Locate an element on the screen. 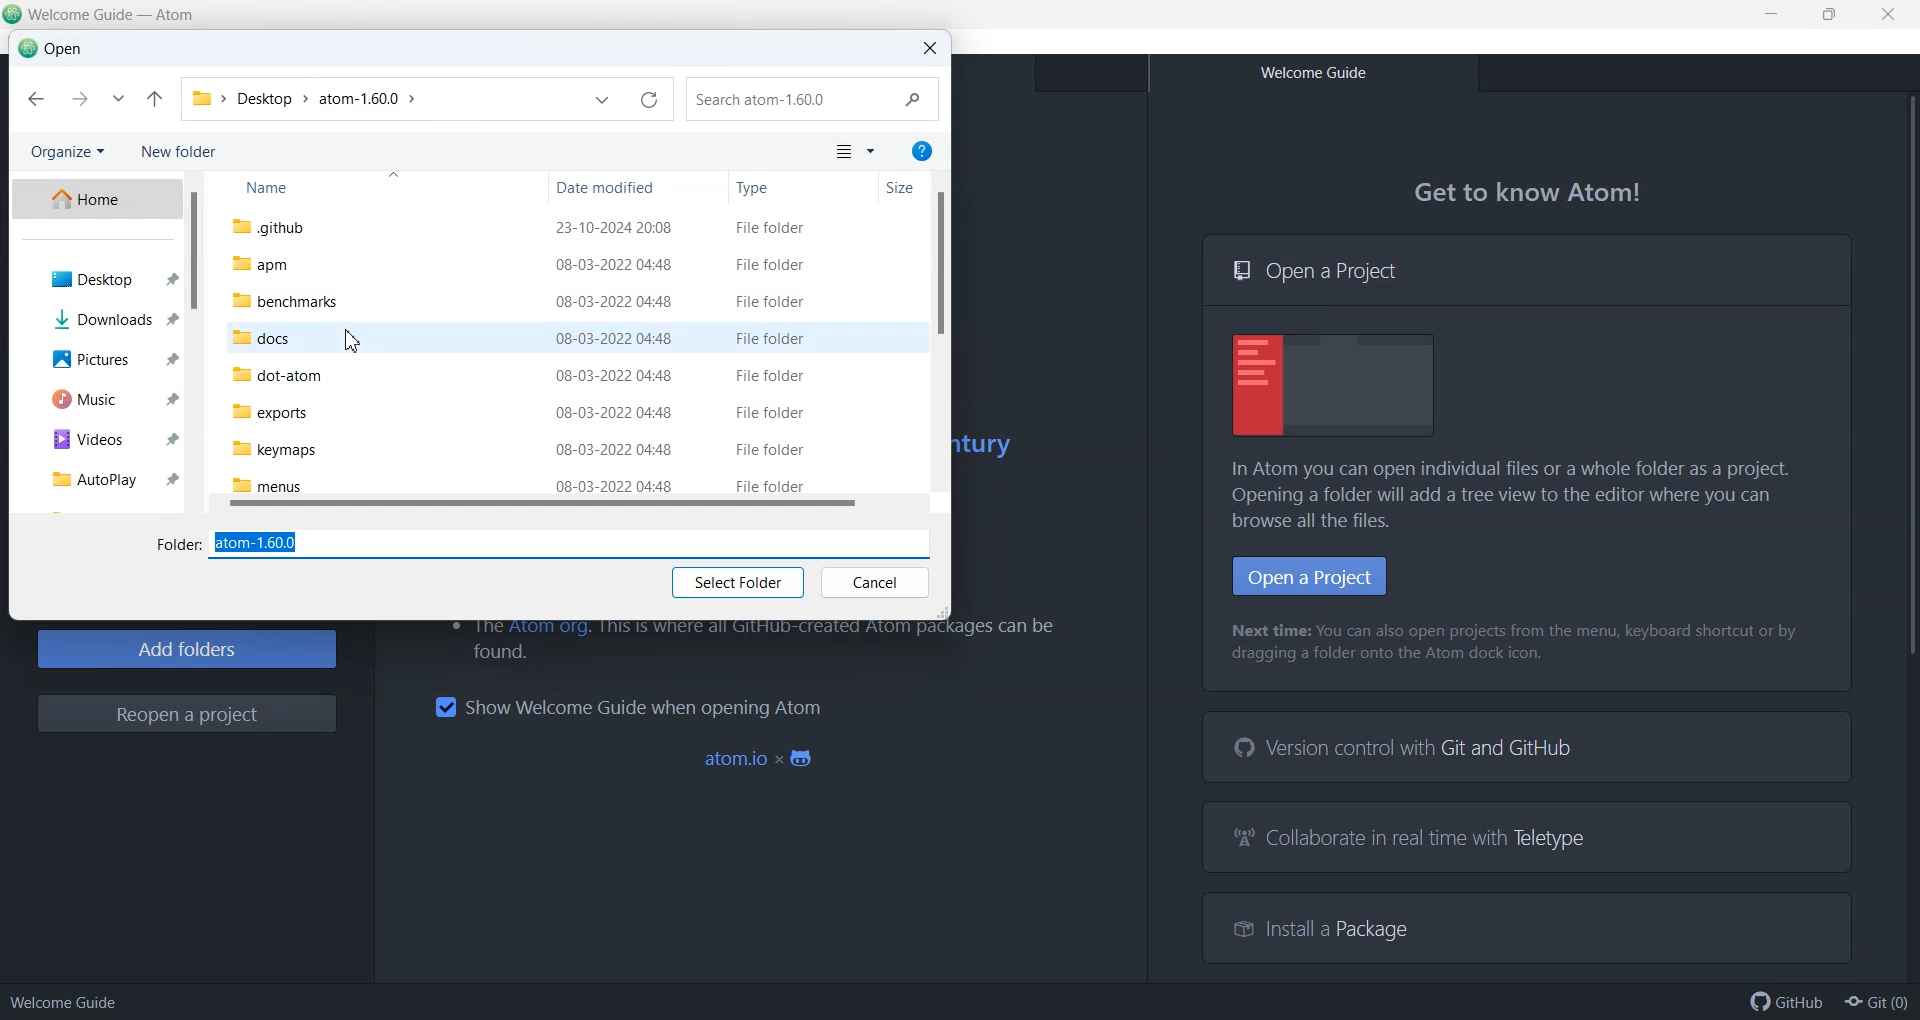 This screenshot has height=1020, width=1920. Search .github is located at coordinates (814, 100).